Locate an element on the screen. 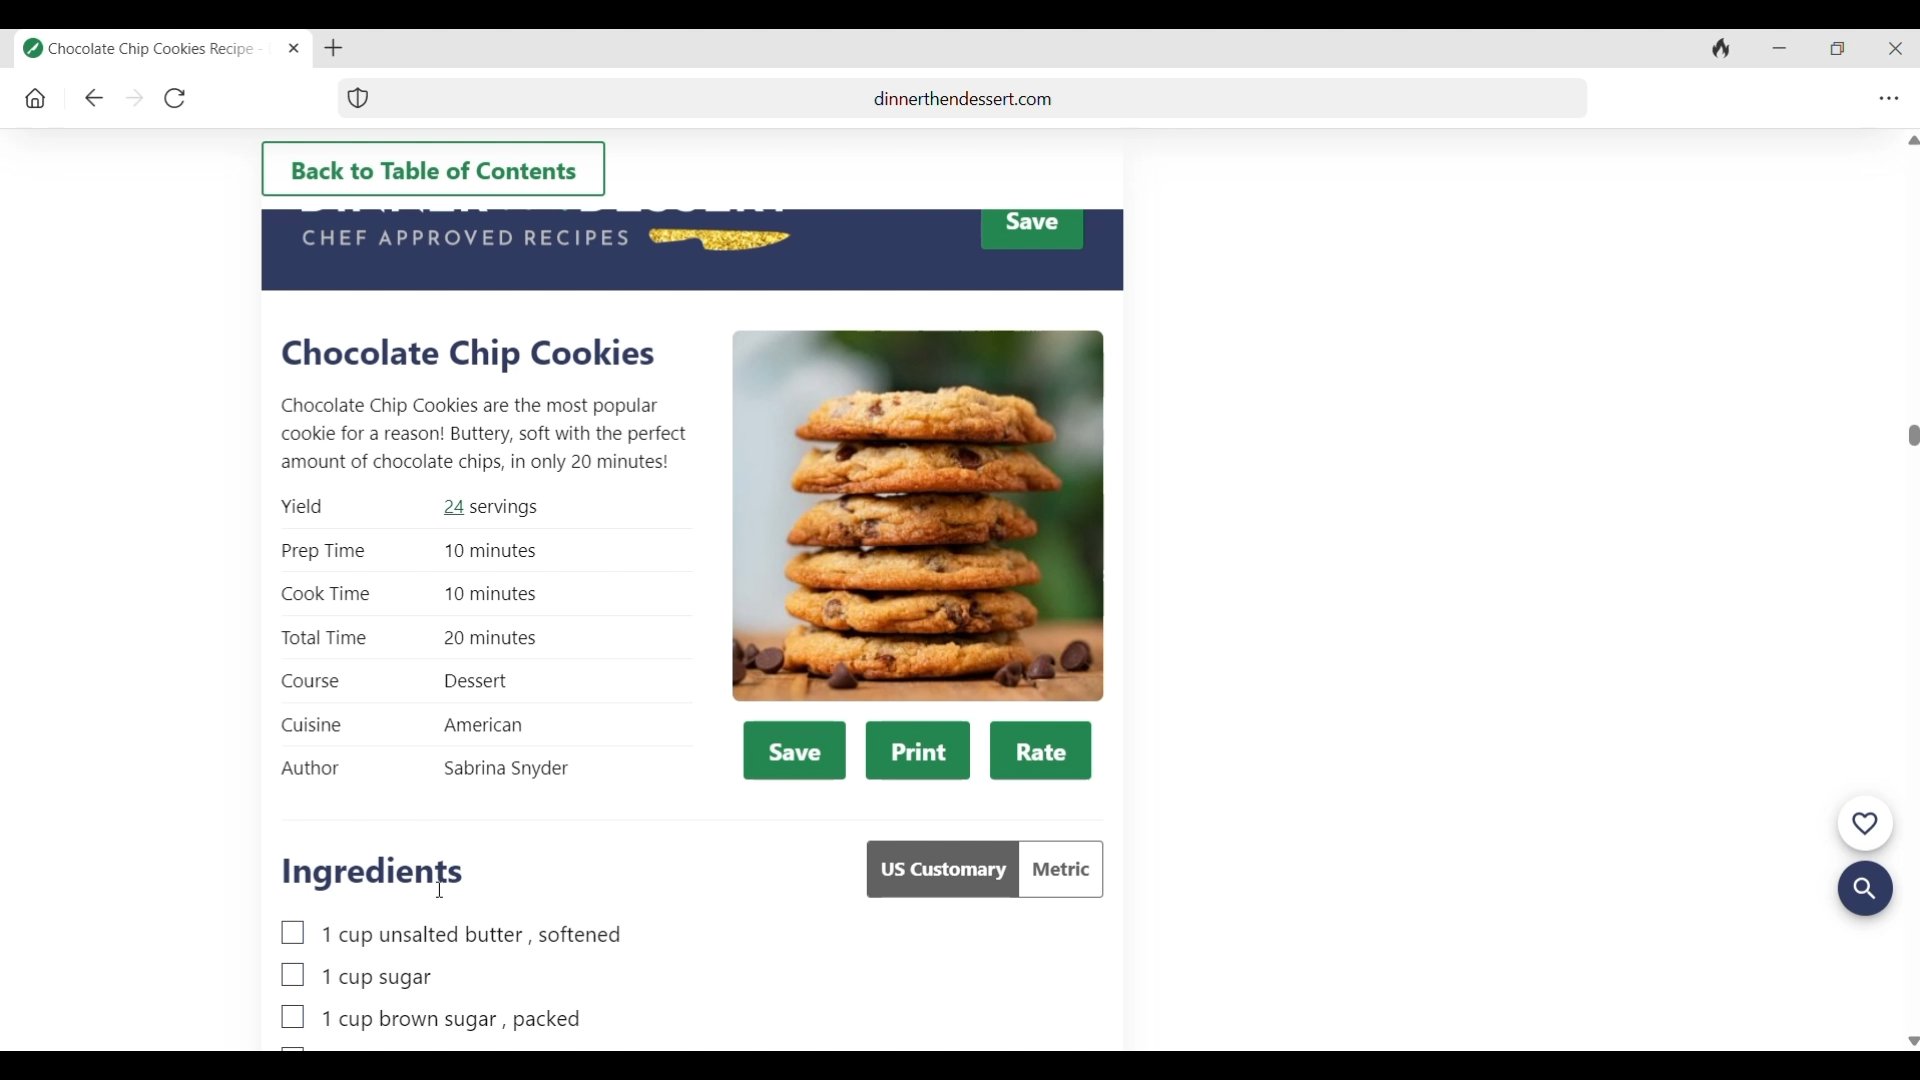 The width and height of the screenshot is (1920, 1080). 1 cup sugar is located at coordinates (357, 976).